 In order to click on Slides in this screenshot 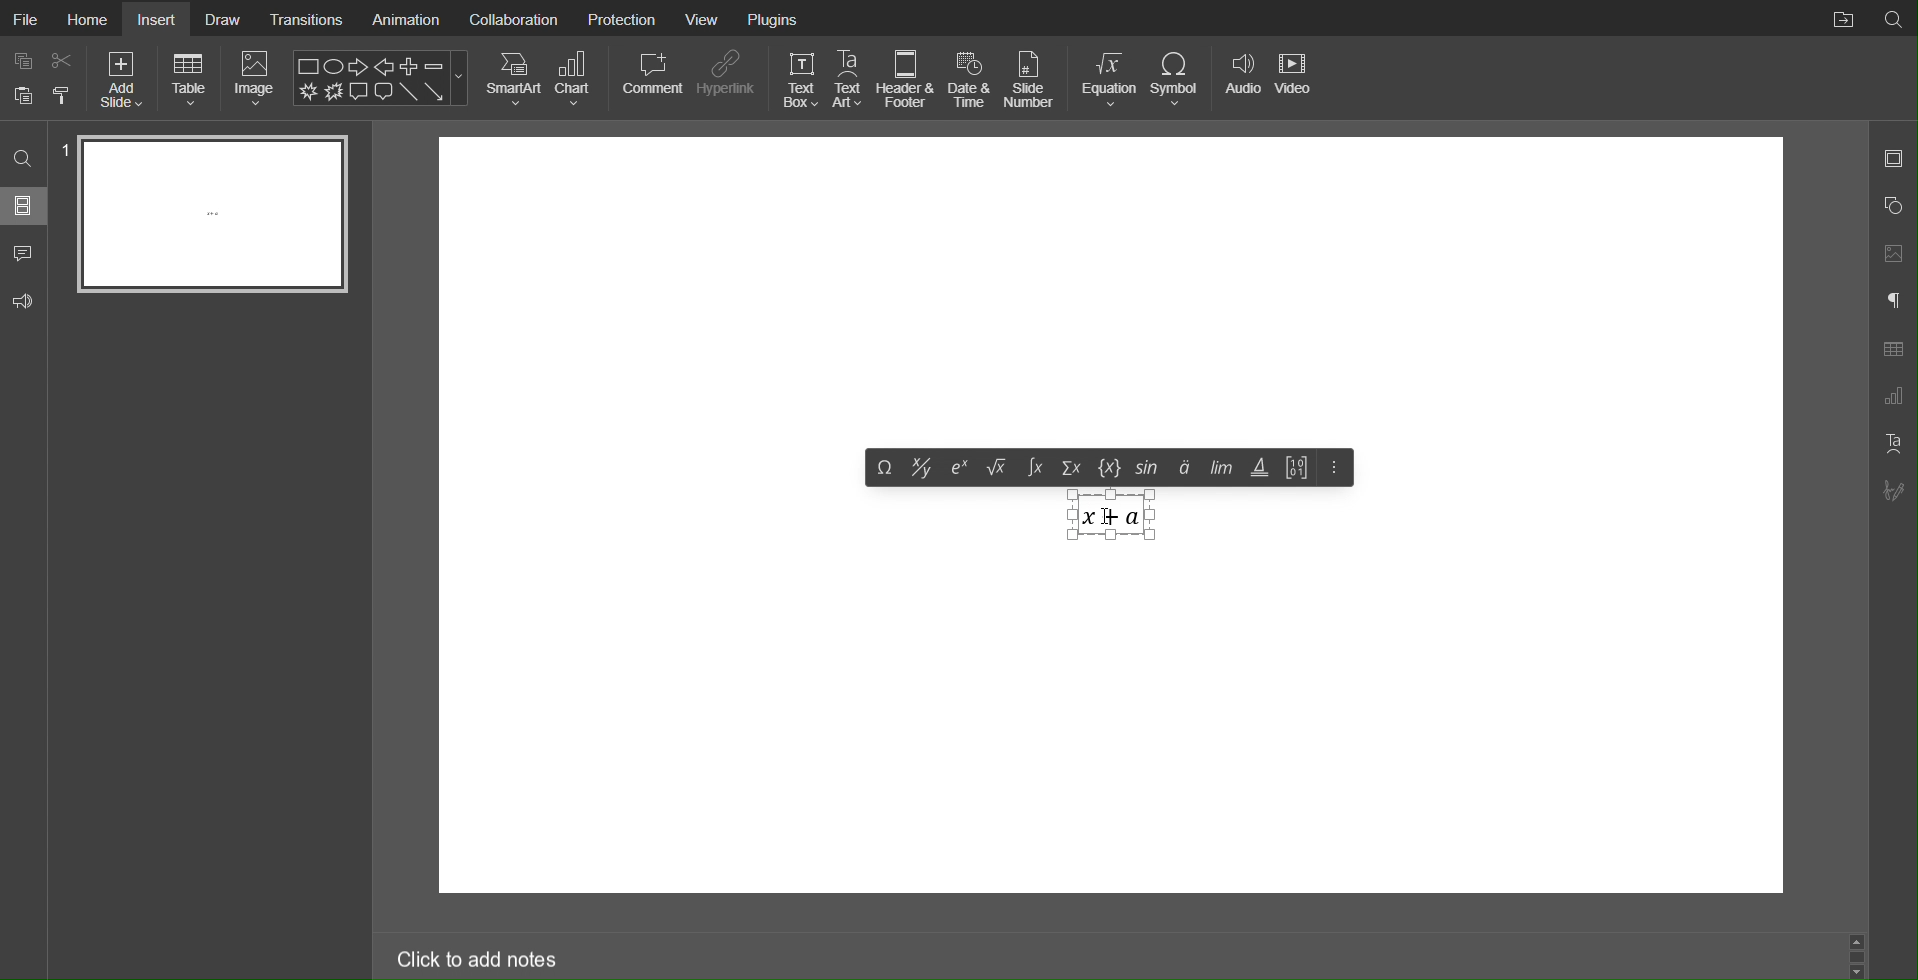, I will do `click(23, 208)`.